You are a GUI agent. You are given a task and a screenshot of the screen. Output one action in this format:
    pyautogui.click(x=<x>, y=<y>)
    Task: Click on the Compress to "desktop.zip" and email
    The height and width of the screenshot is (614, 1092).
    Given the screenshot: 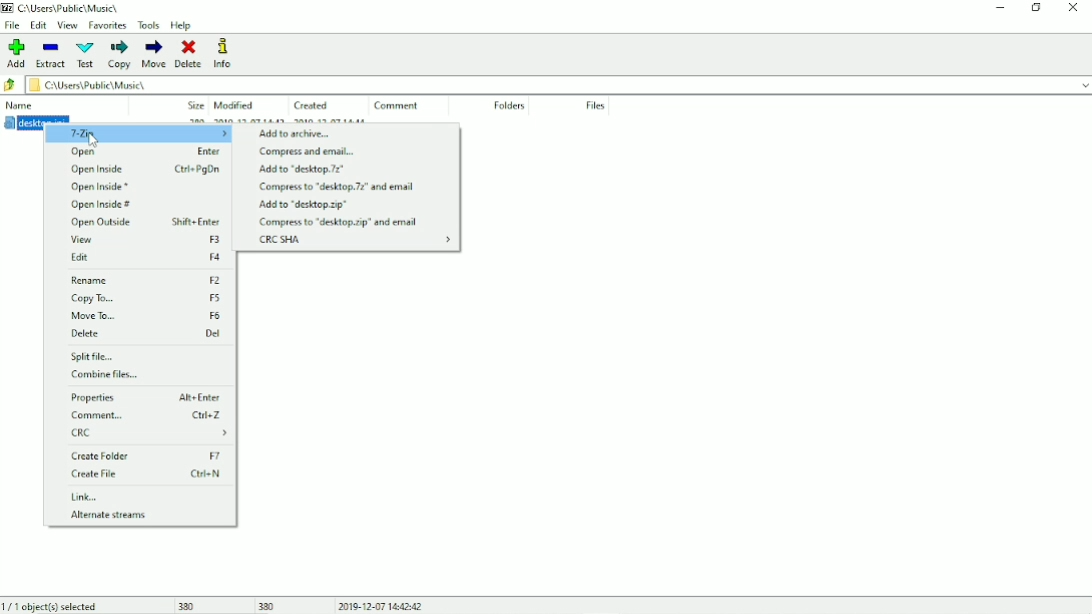 What is the action you would take?
    pyautogui.click(x=340, y=222)
    